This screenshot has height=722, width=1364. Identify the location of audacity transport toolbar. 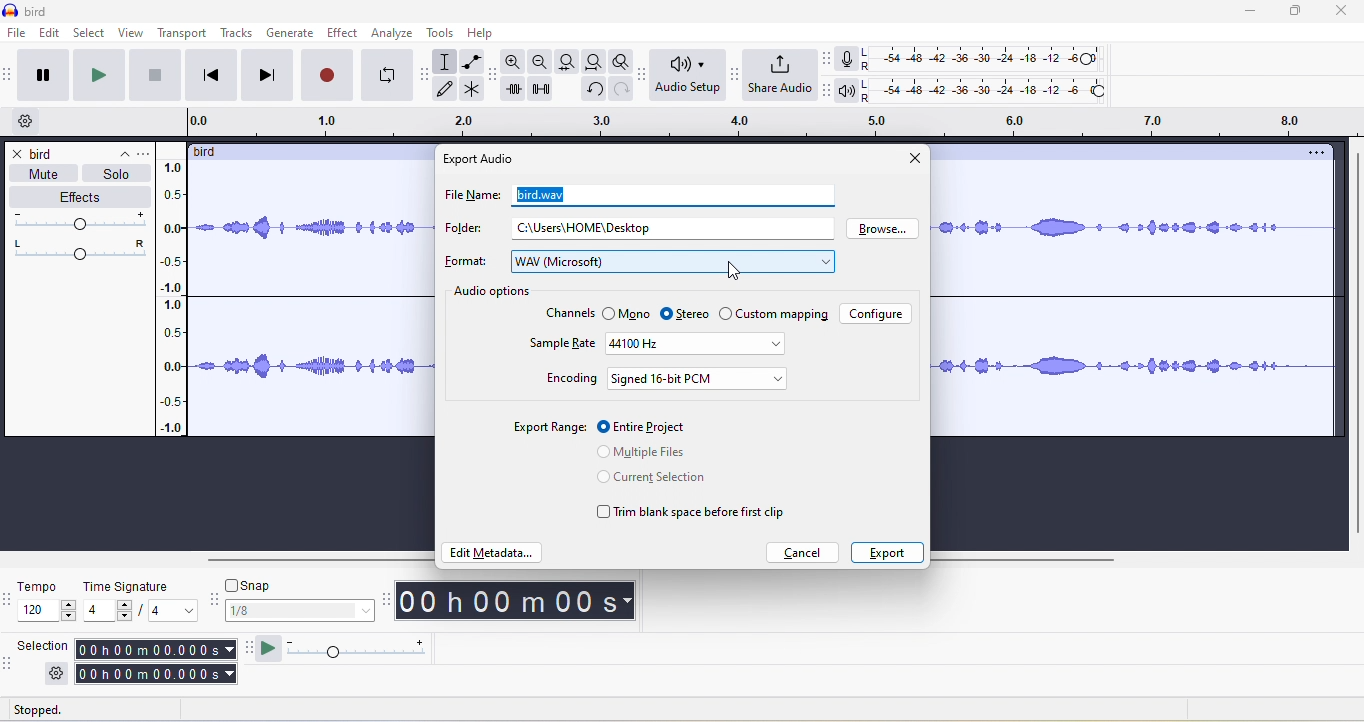
(9, 75).